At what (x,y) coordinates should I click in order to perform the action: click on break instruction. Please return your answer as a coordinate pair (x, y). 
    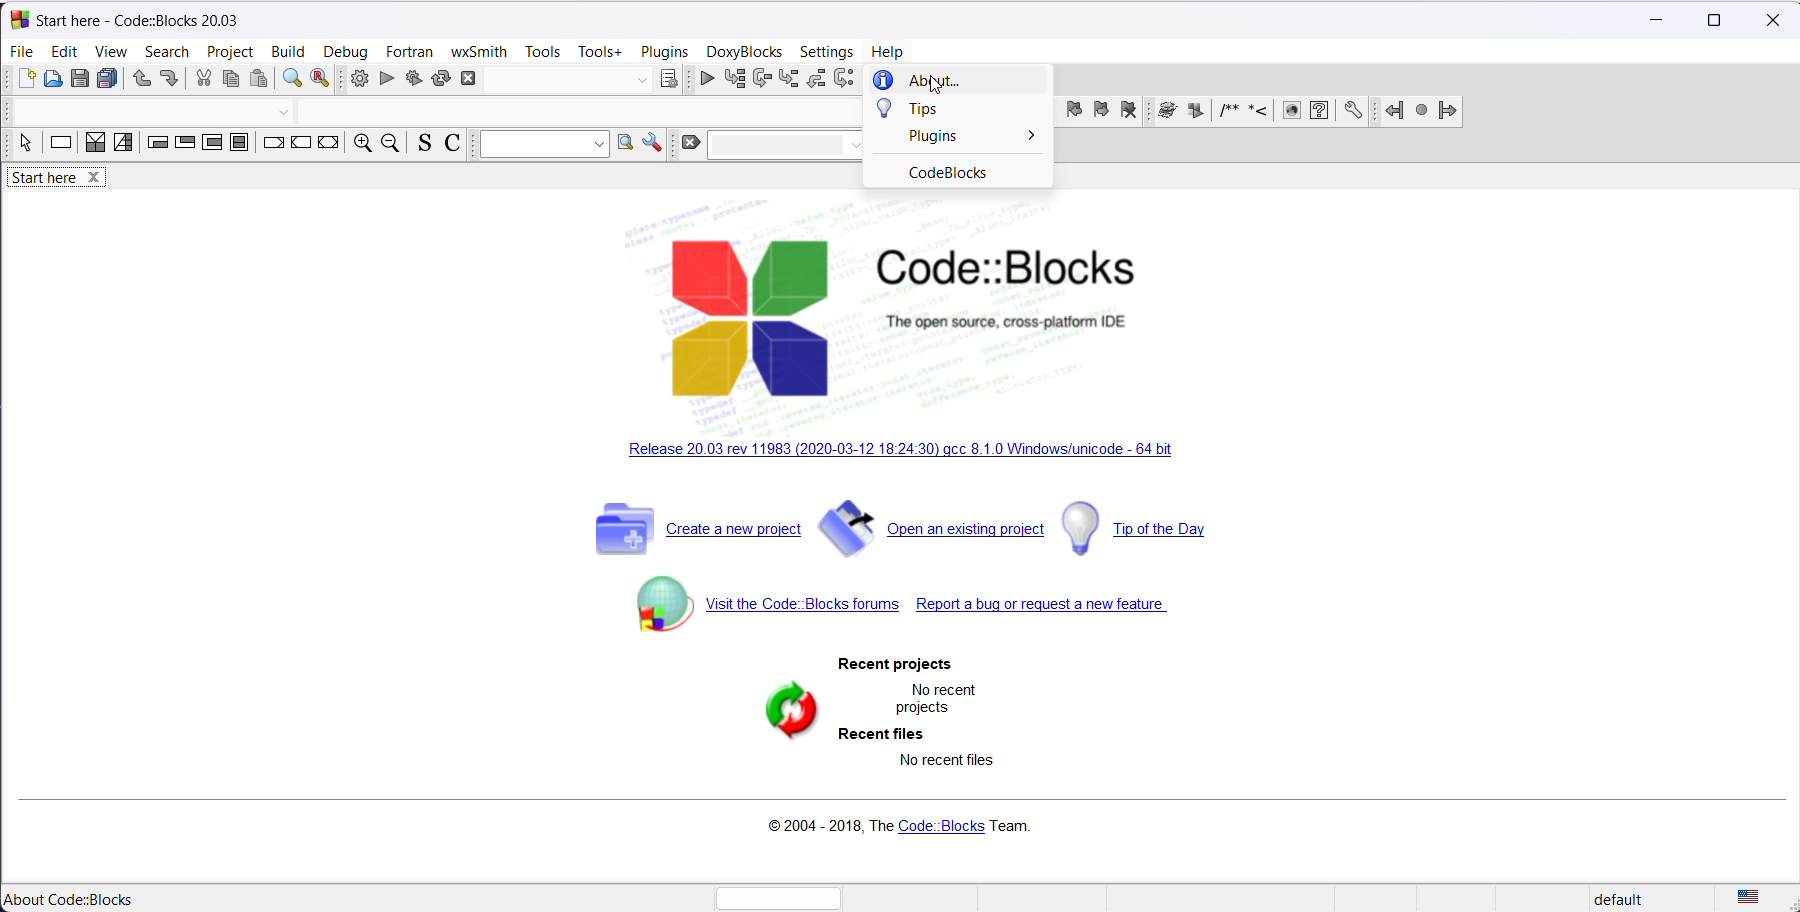
    Looking at the image, I should click on (274, 146).